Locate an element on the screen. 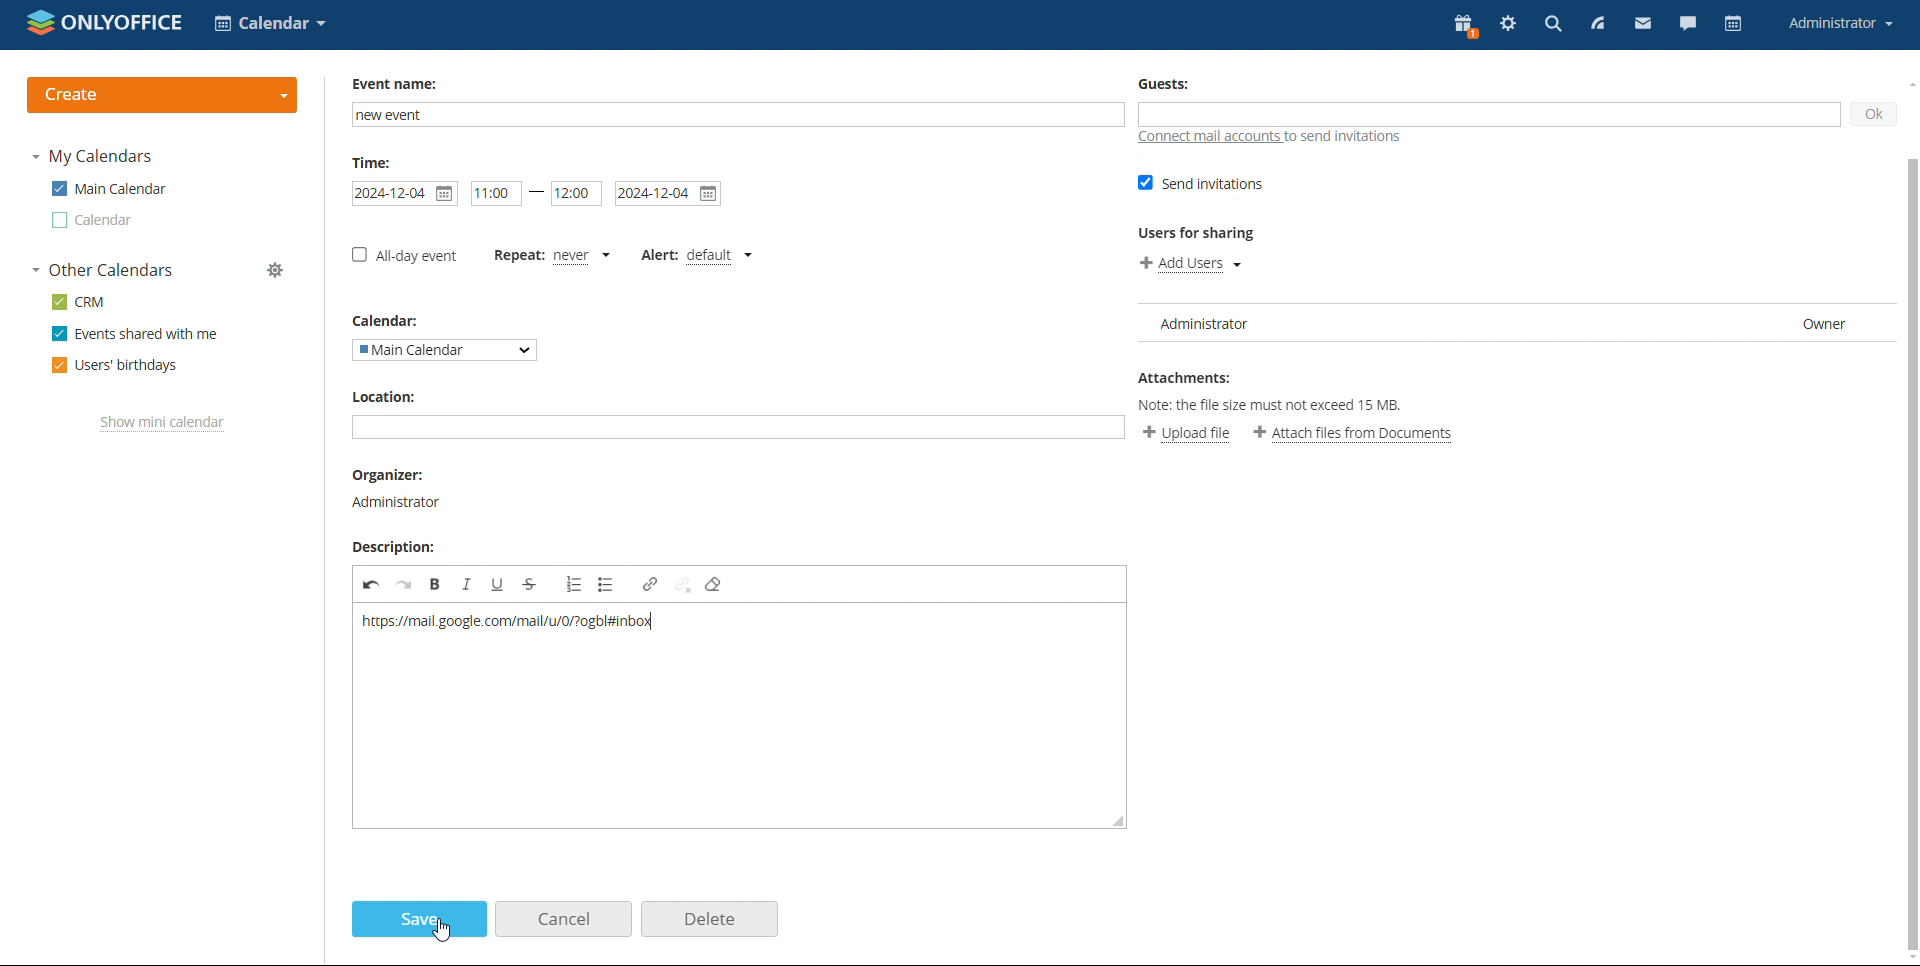  delete is located at coordinates (710, 919).